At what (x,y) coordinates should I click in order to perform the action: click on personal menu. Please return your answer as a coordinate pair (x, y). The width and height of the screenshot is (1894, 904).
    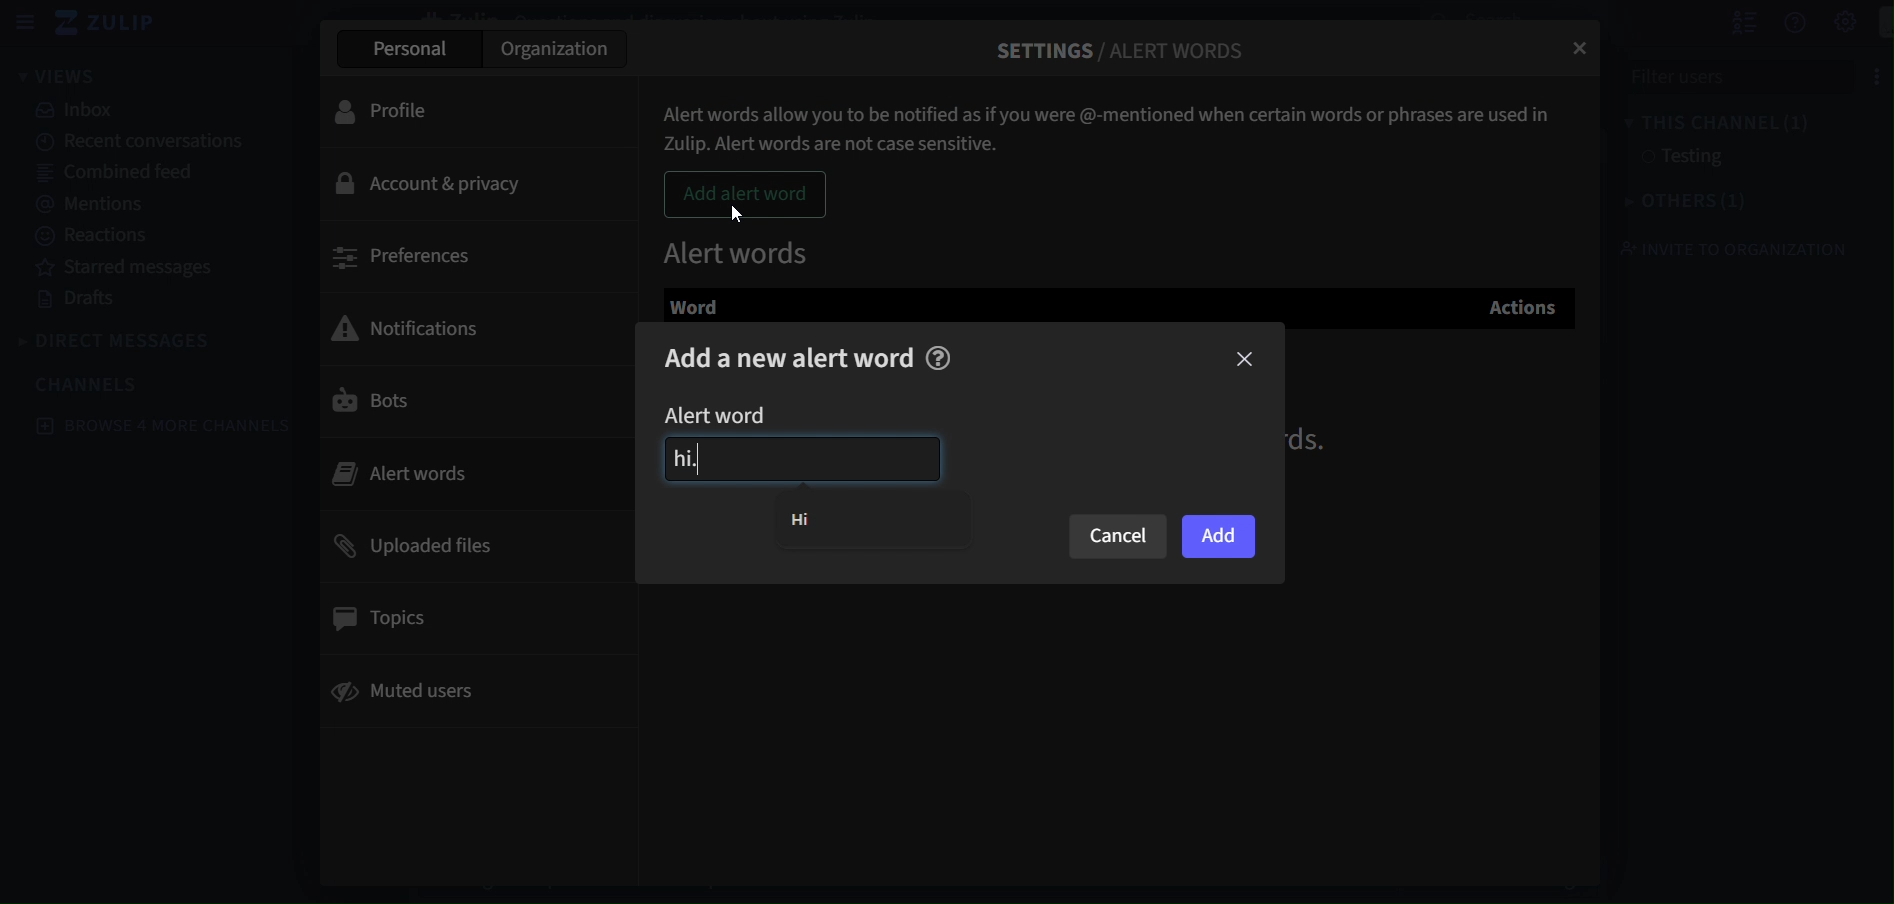
    Looking at the image, I should click on (1874, 22).